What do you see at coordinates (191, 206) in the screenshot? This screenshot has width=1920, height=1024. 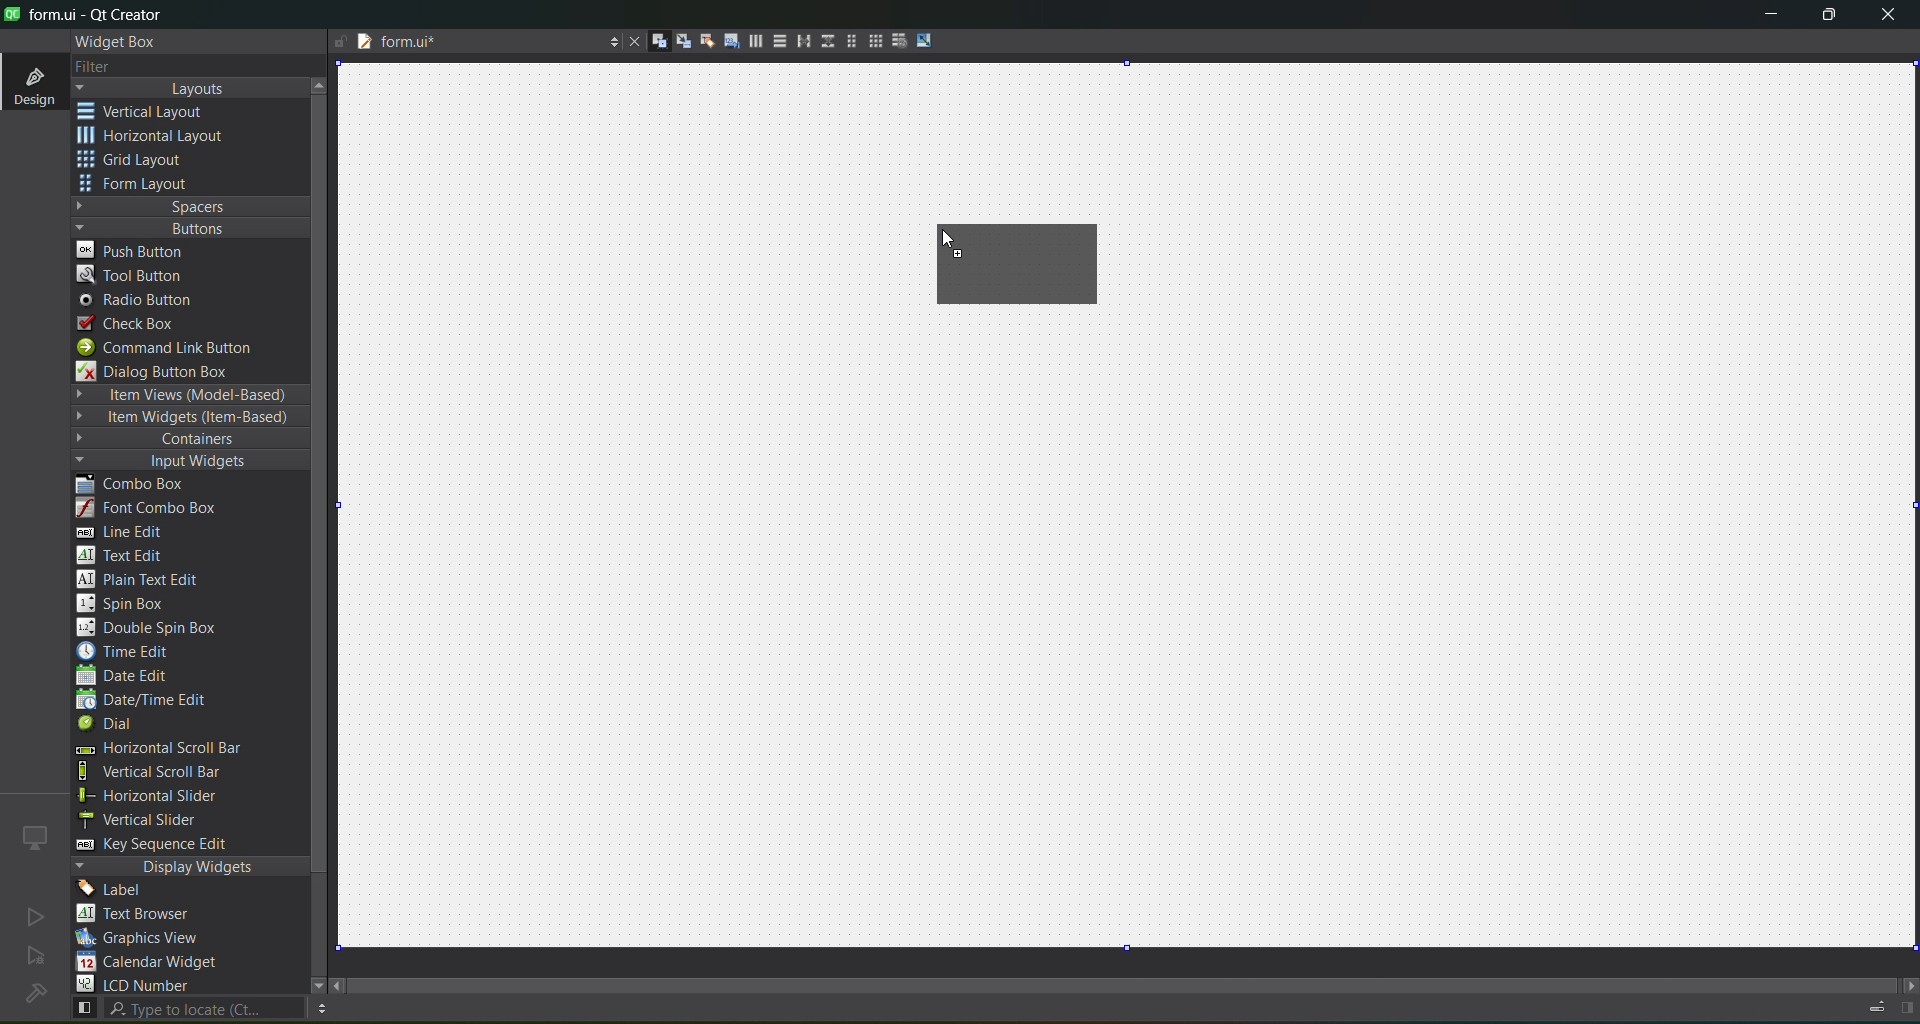 I see `spaces` at bounding box center [191, 206].